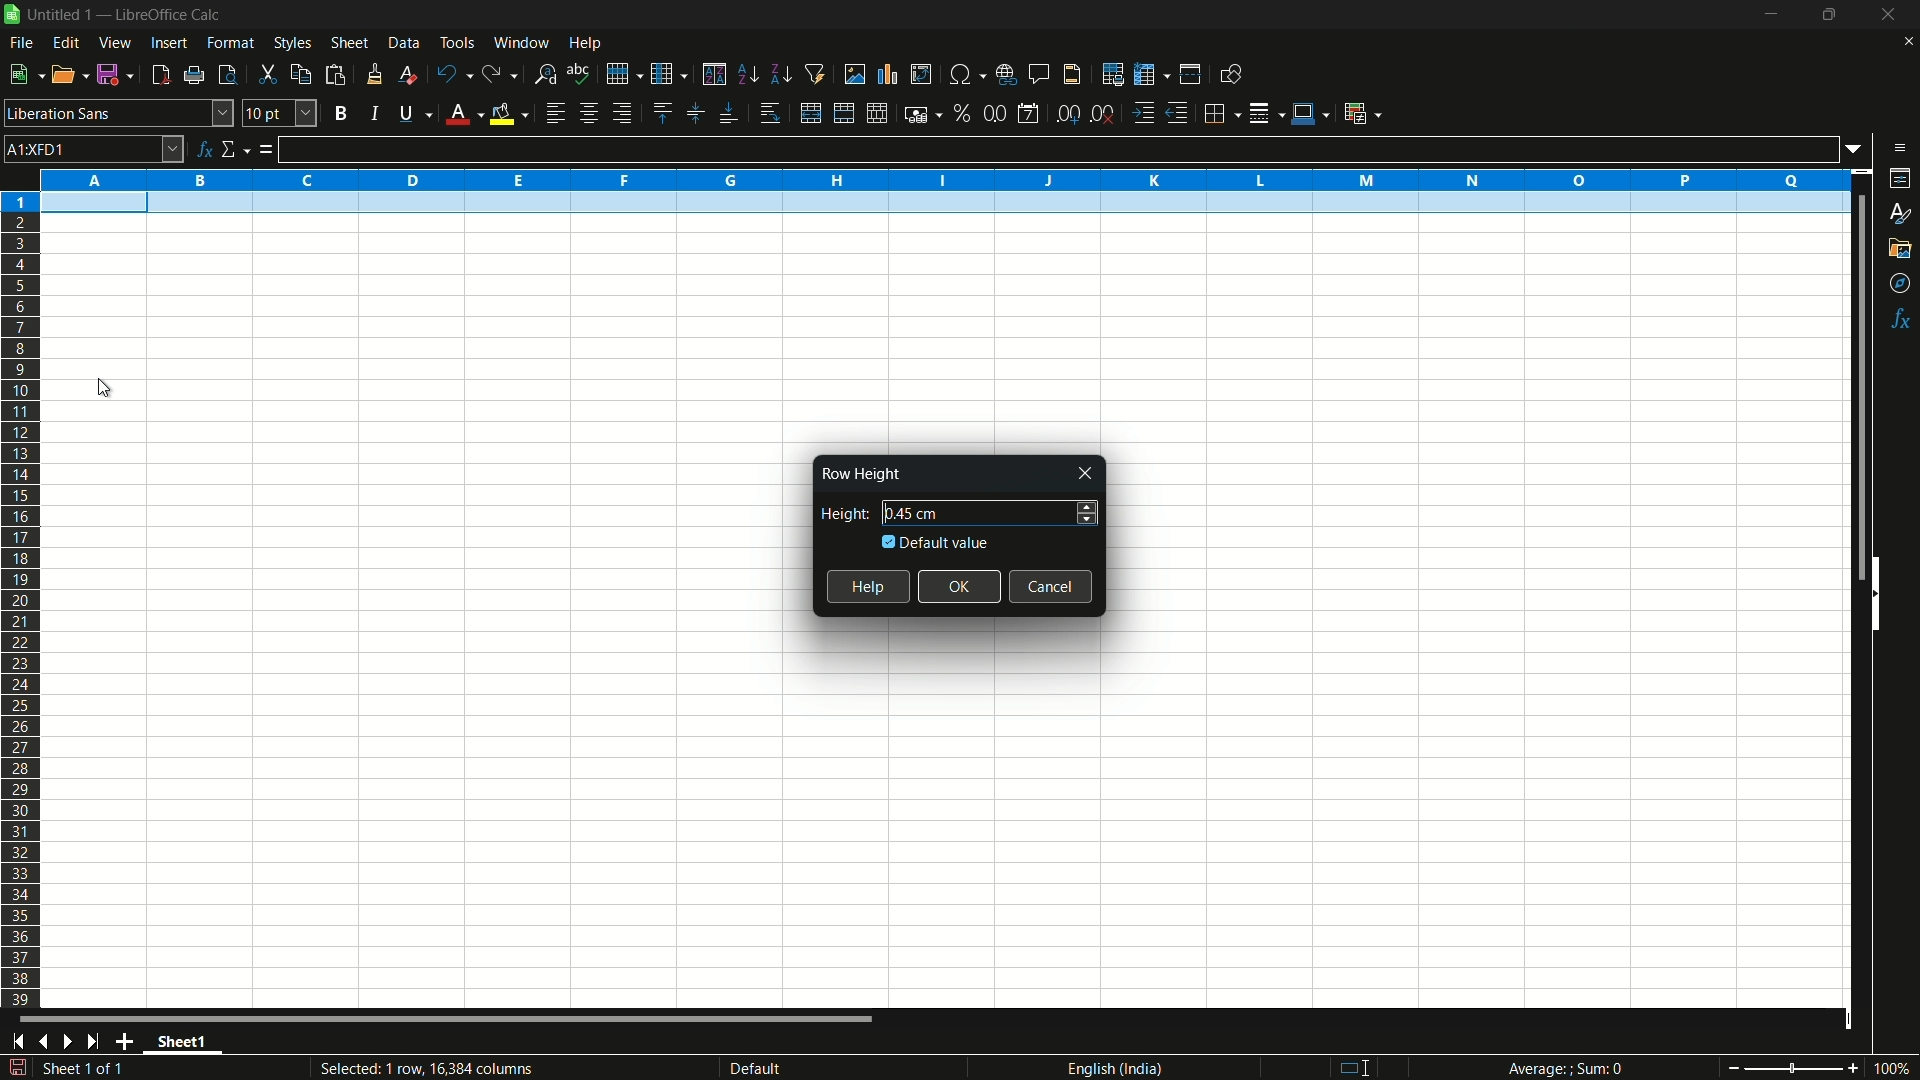 This screenshot has height=1080, width=1920. What do you see at coordinates (620, 114) in the screenshot?
I see `align right` at bounding box center [620, 114].